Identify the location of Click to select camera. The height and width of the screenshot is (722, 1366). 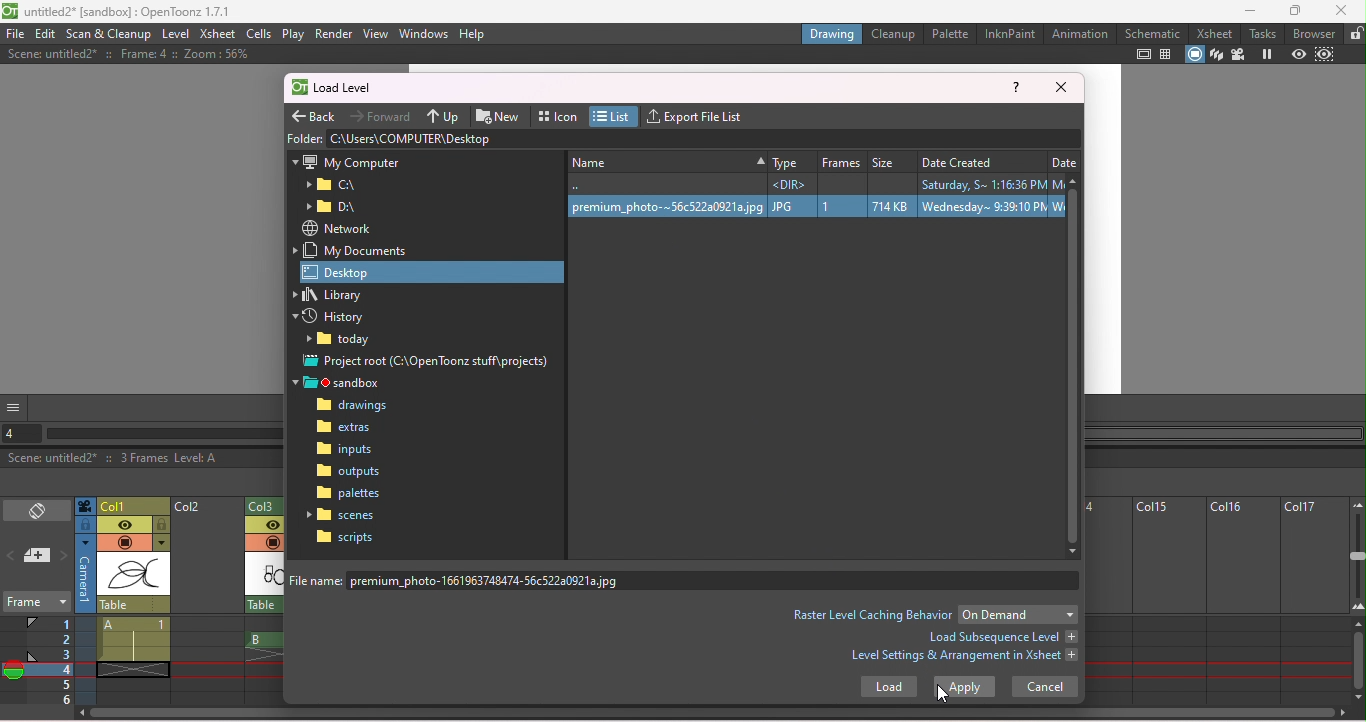
(86, 574).